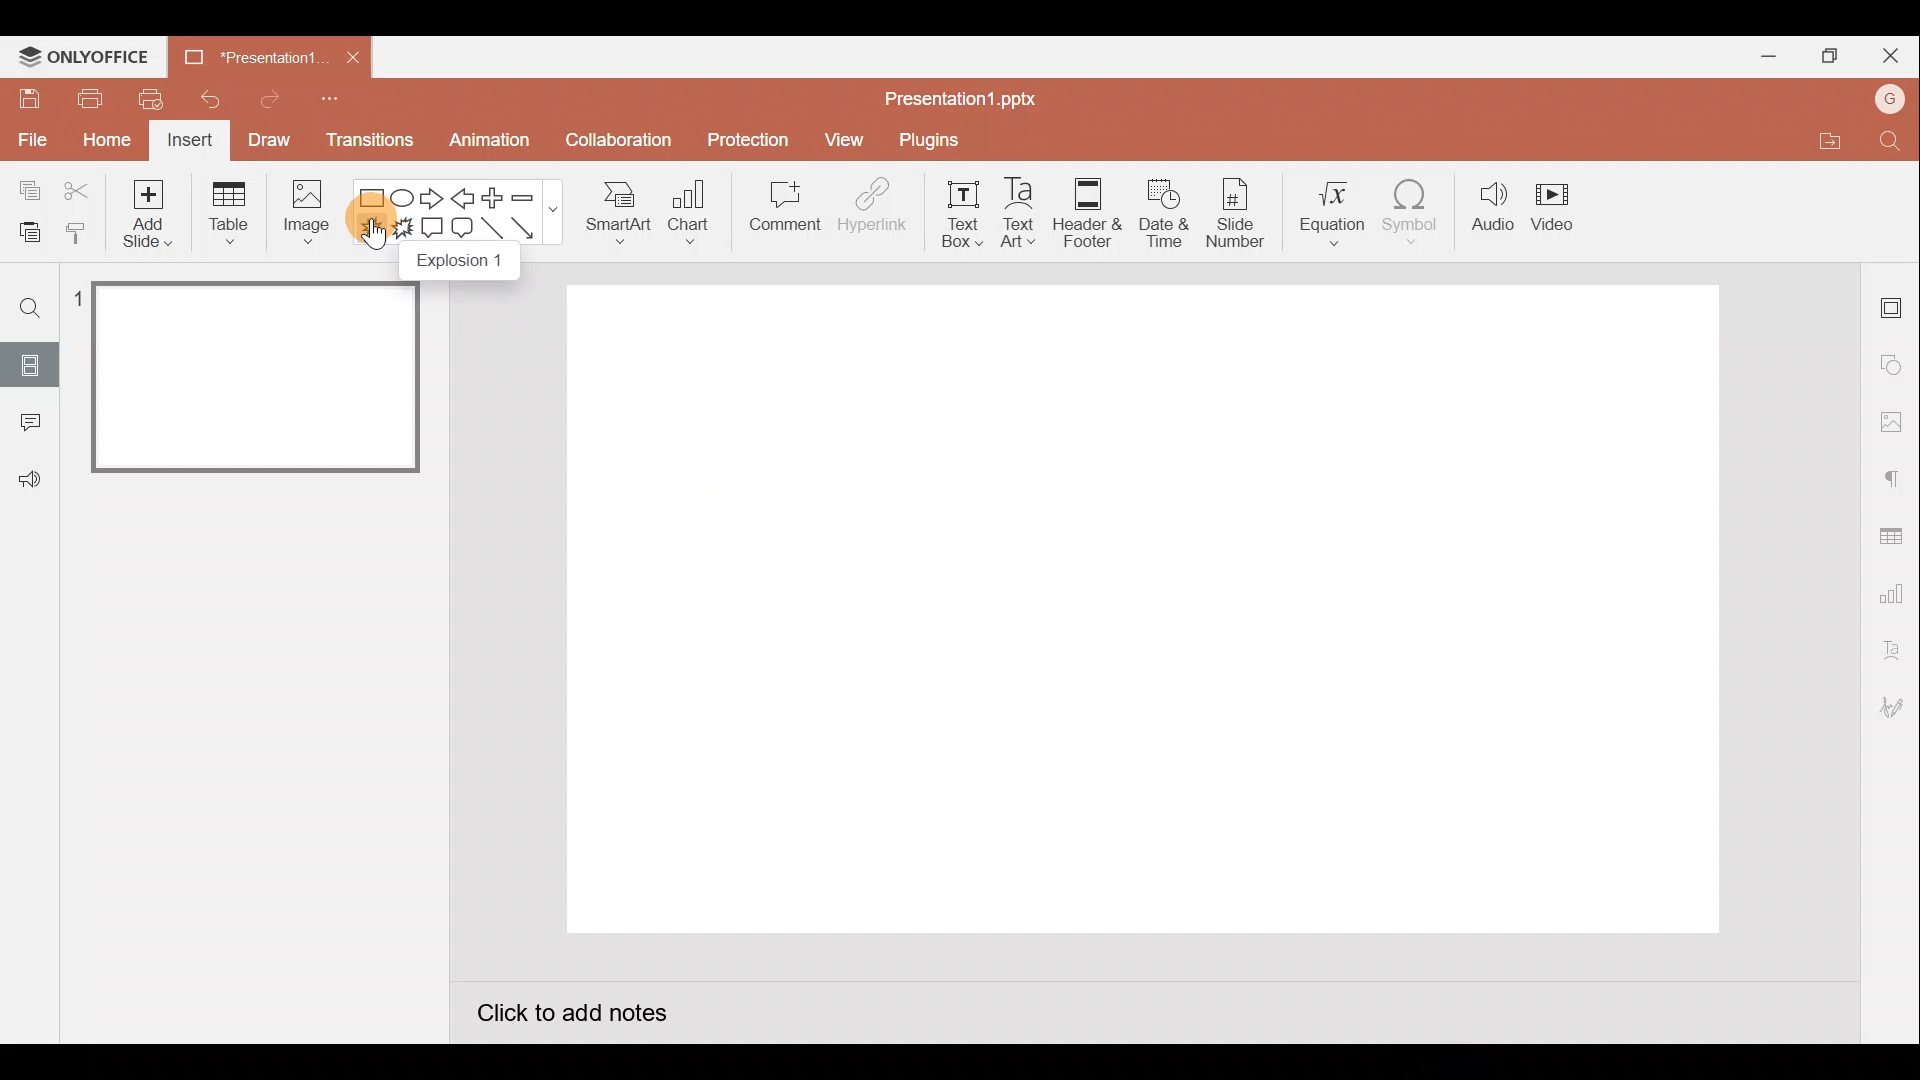 Image resolution: width=1920 pixels, height=1080 pixels. I want to click on Explosion 1, so click(368, 231).